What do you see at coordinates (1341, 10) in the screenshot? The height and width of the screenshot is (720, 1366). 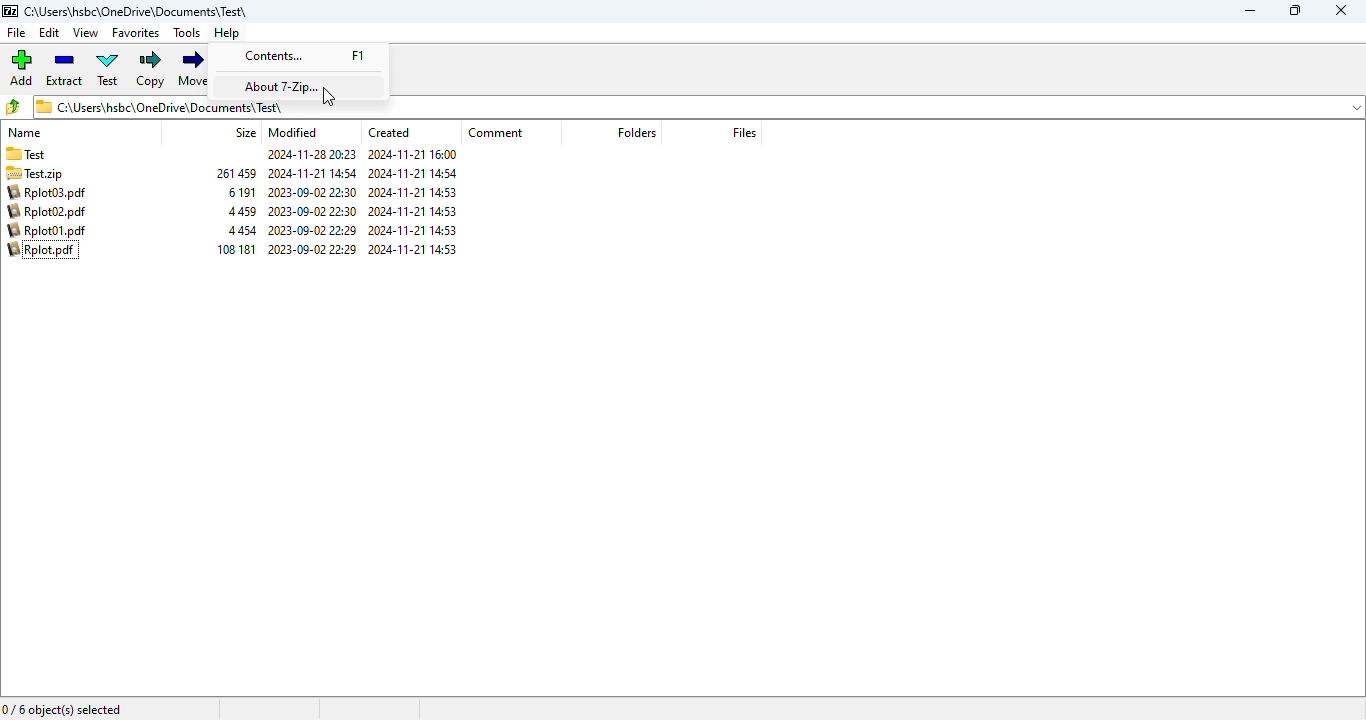 I see `close` at bounding box center [1341, 10].